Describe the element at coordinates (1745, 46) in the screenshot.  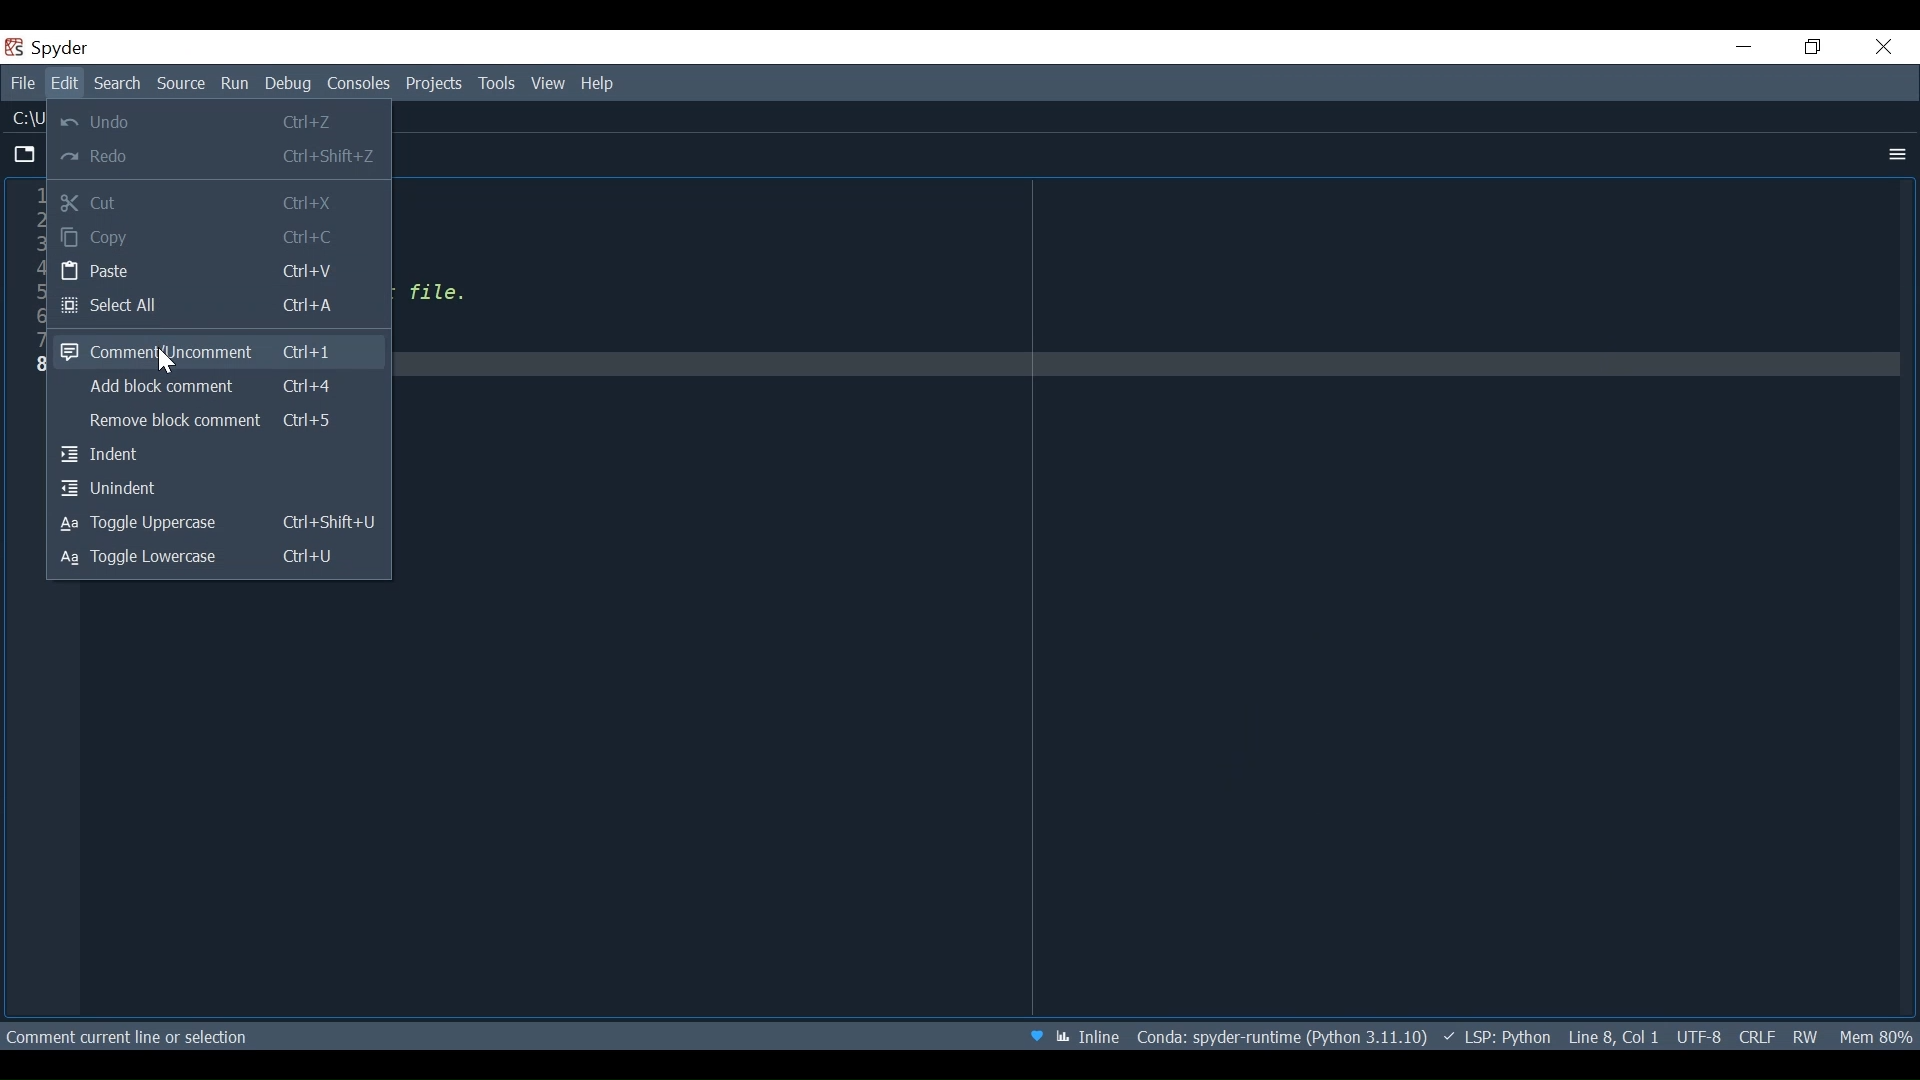
I see `Minimize` at that location.